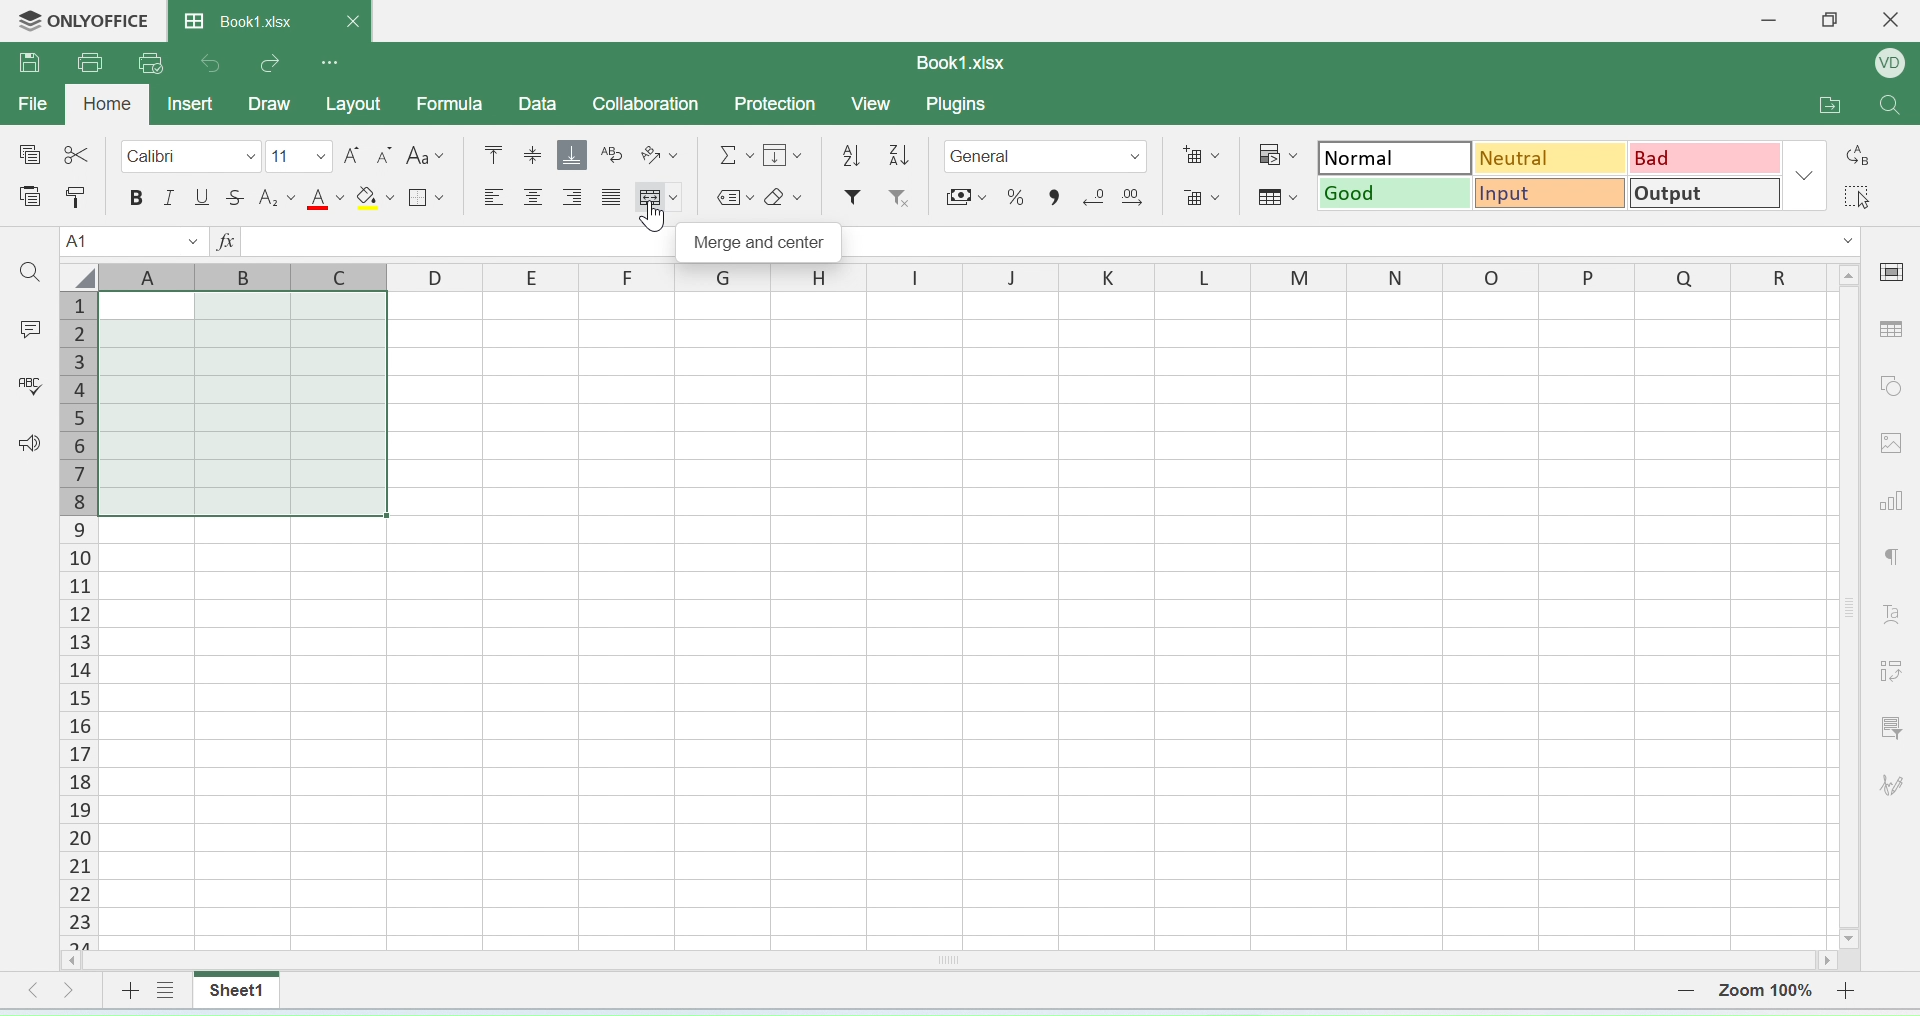 The height and width of the screenshot is (1016, 1920). What do you see at coordinates (1894, 19) in the screenshot?
I see `close` at bounding box center [1894, 19].